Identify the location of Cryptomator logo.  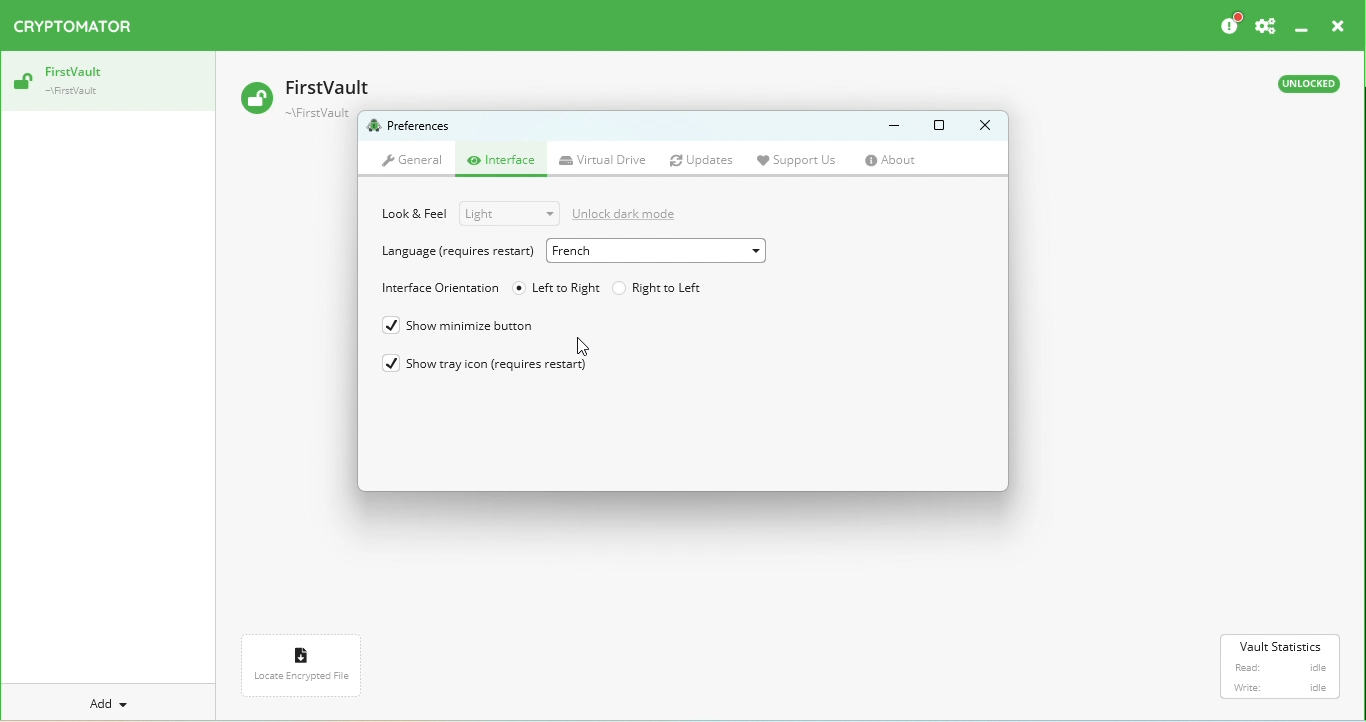
(78, 27).